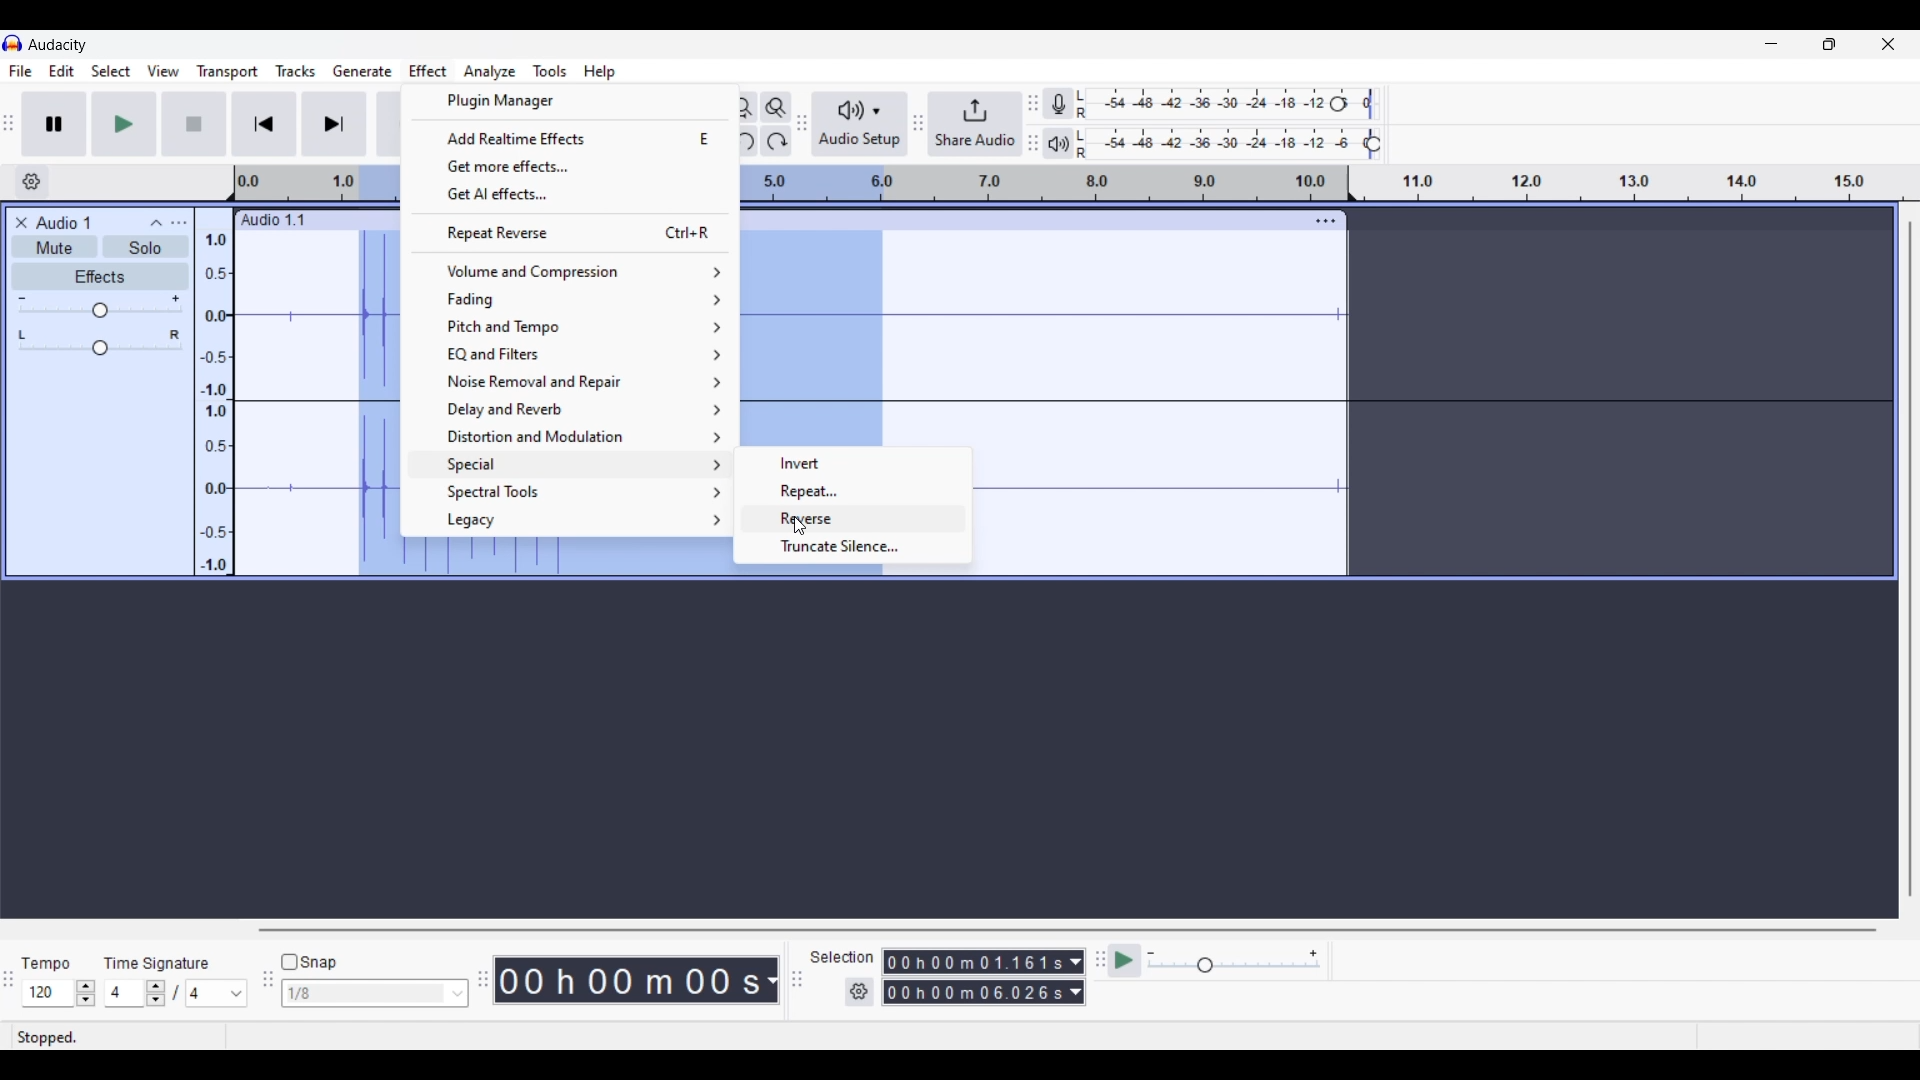 The image size is (1920, 1080). Describe the element at coordinates (1222, 144) in the screenshot. I see `Playback level` at that location.